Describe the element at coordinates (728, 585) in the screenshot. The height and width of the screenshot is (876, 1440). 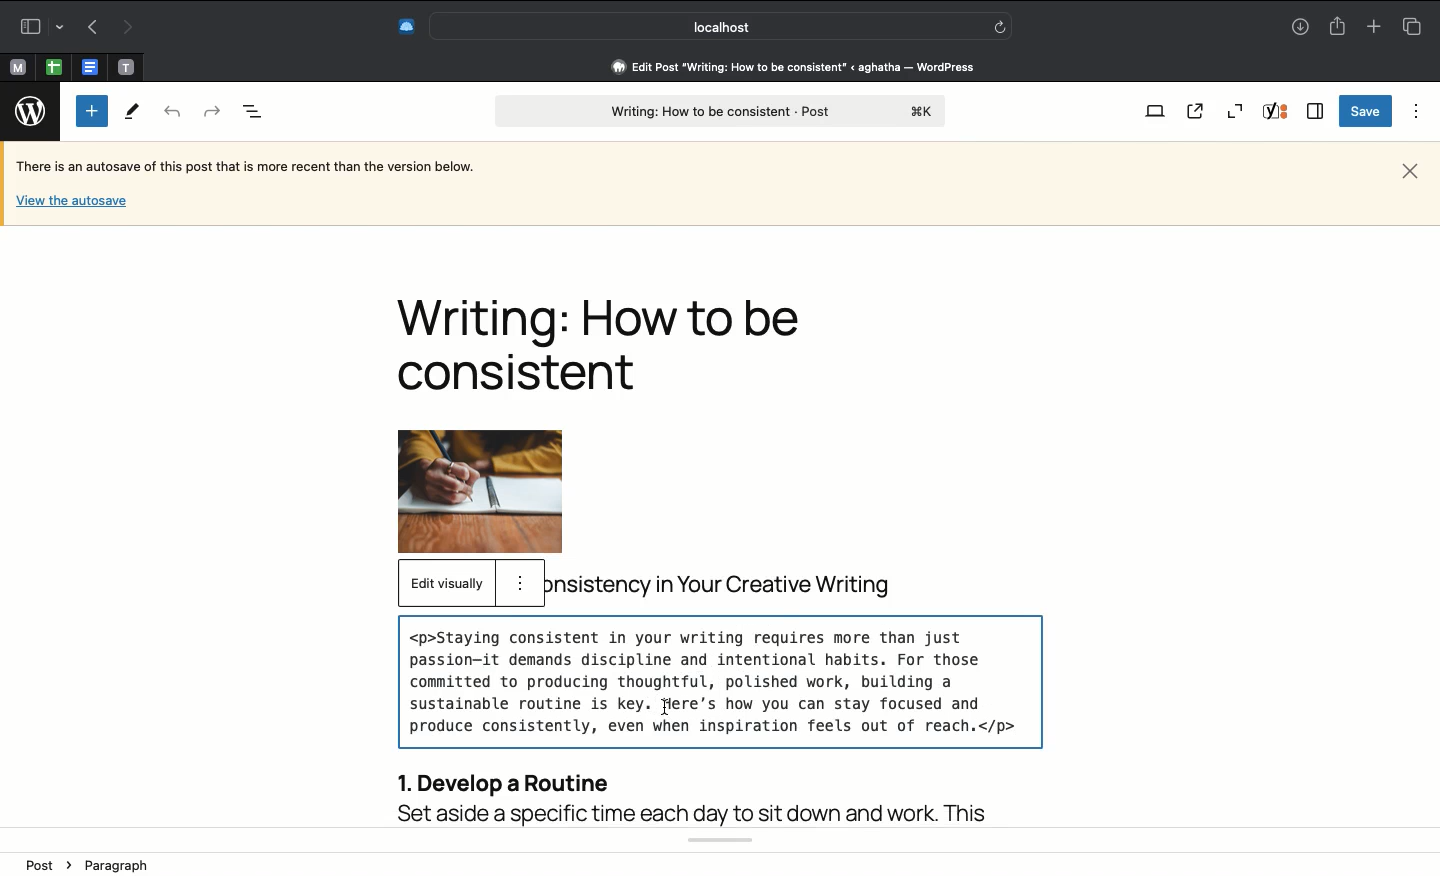
I see `title` at that location.